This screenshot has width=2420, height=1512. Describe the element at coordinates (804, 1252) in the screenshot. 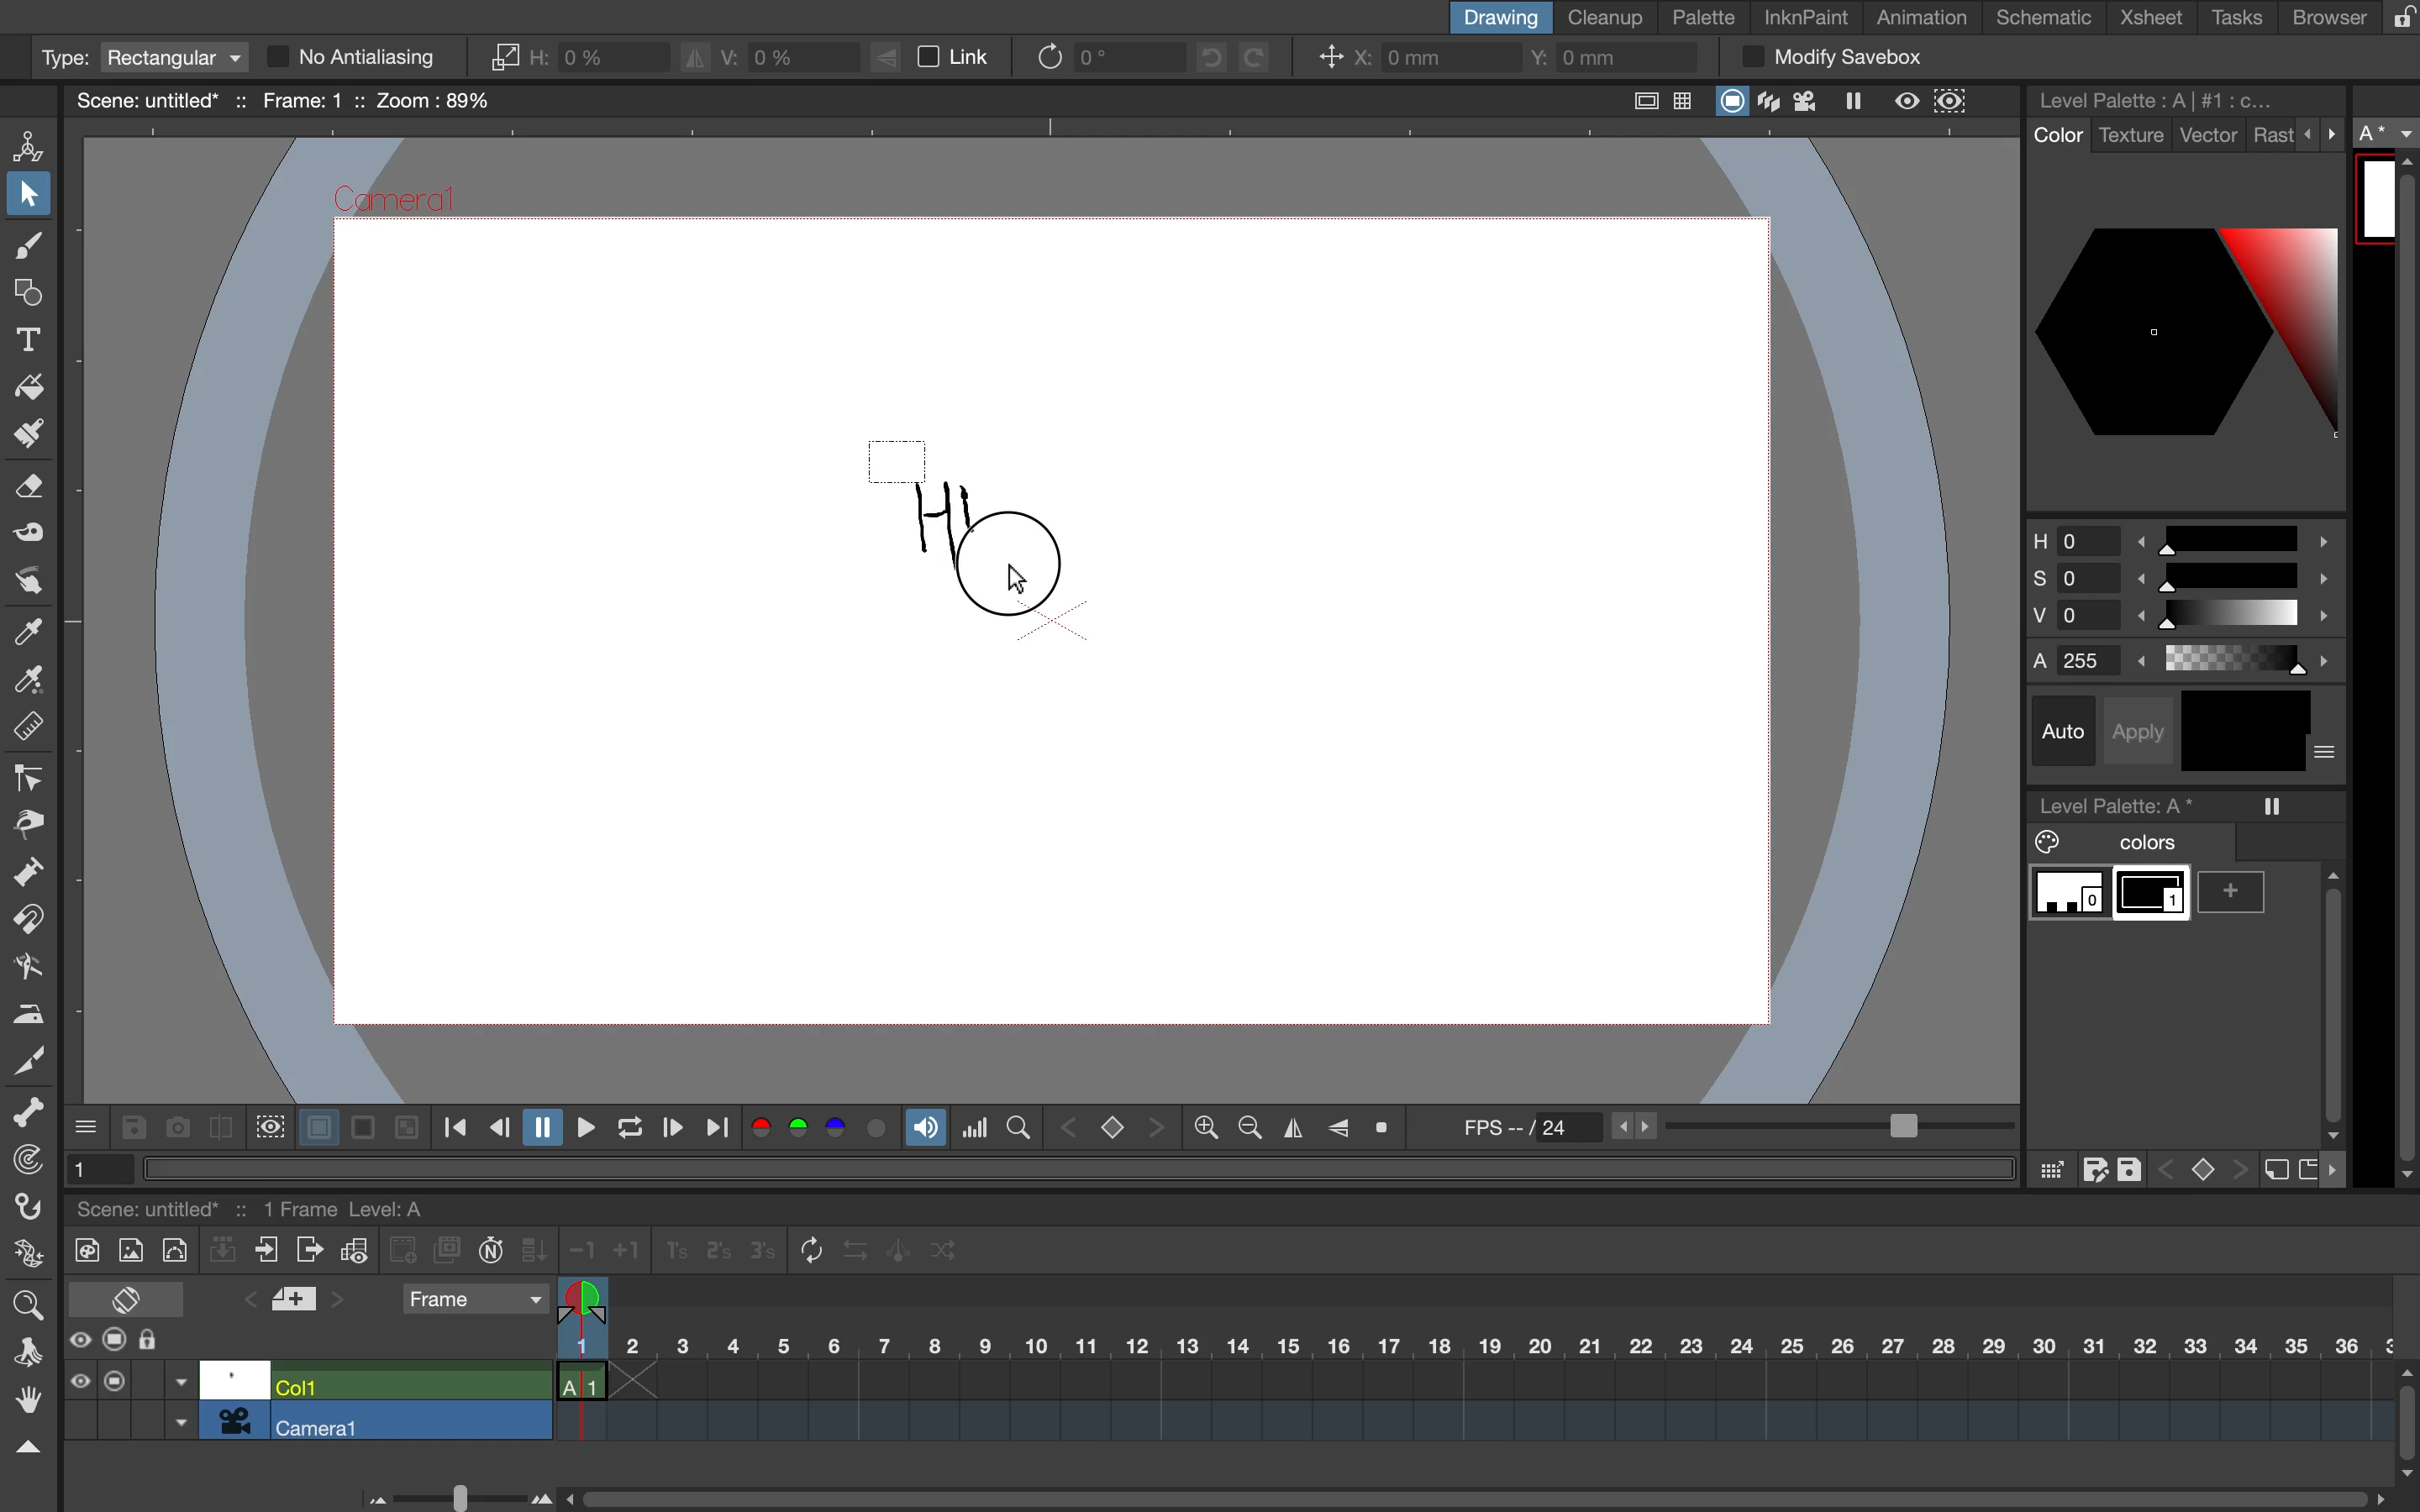

I see `repeat` at that location.